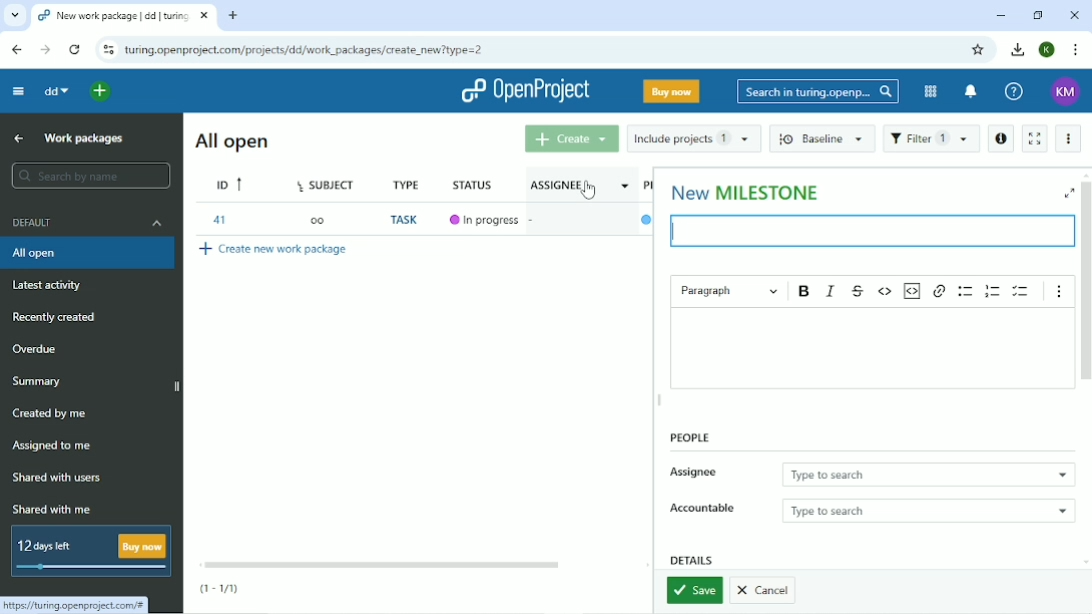 This screenshot has width=1092, height=614. I want to click on Bulleted list, so click(965, 291).